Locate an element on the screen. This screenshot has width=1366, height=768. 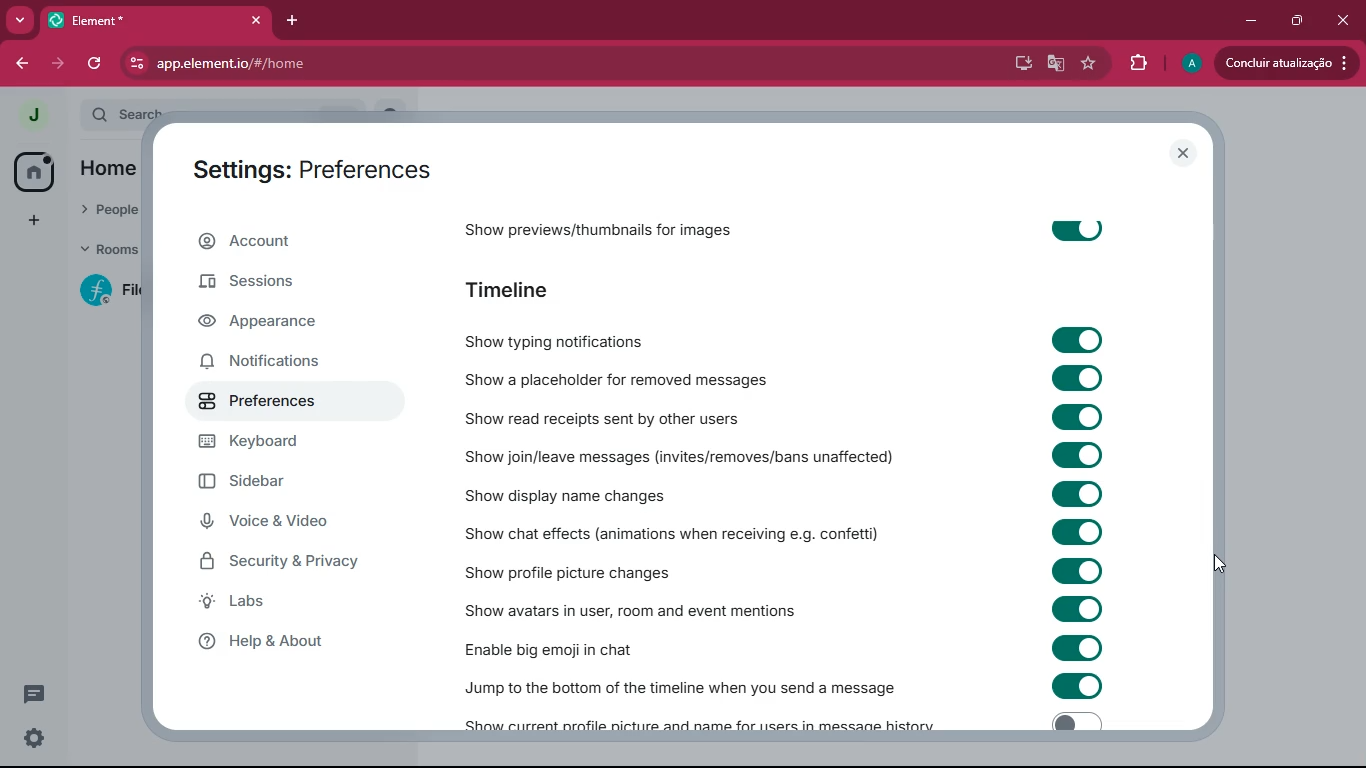
extensions is located at coordinates (1138, 63).